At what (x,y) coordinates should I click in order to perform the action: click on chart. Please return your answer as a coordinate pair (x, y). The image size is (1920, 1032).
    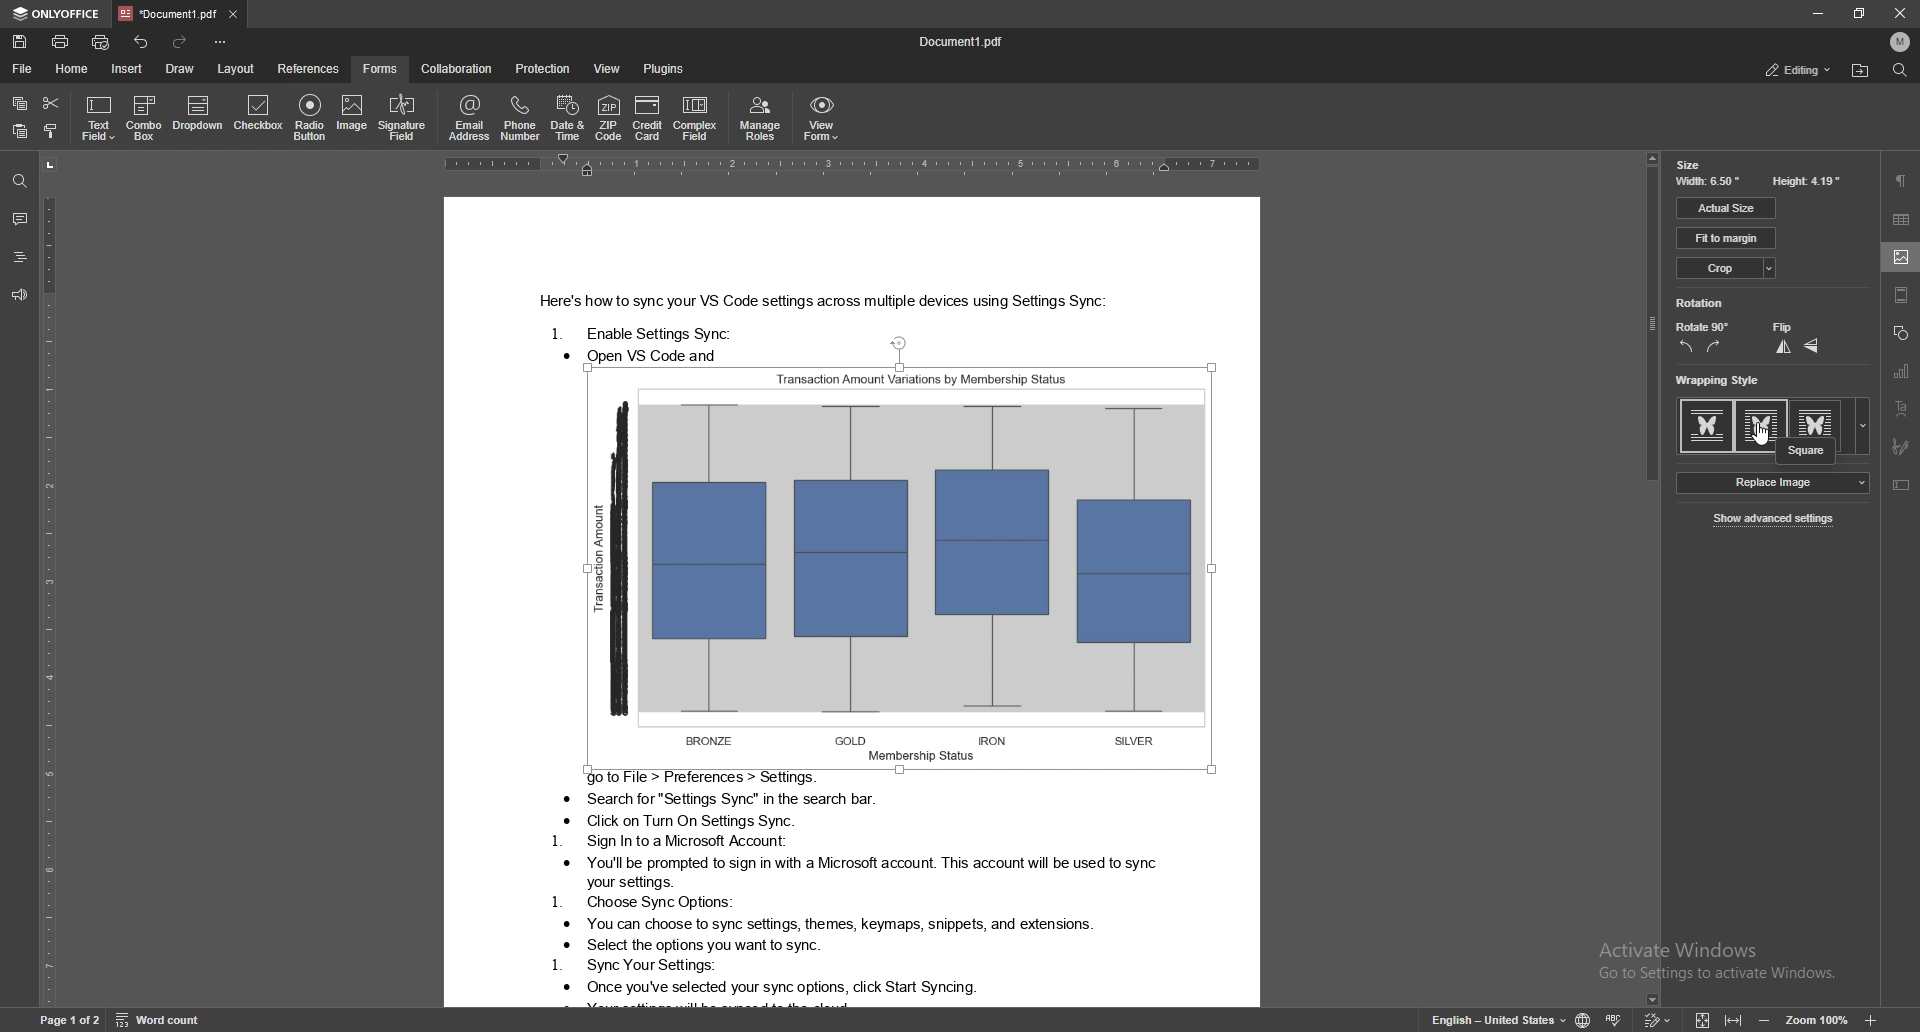
    Looking at the image, I should click on (1903, 371).